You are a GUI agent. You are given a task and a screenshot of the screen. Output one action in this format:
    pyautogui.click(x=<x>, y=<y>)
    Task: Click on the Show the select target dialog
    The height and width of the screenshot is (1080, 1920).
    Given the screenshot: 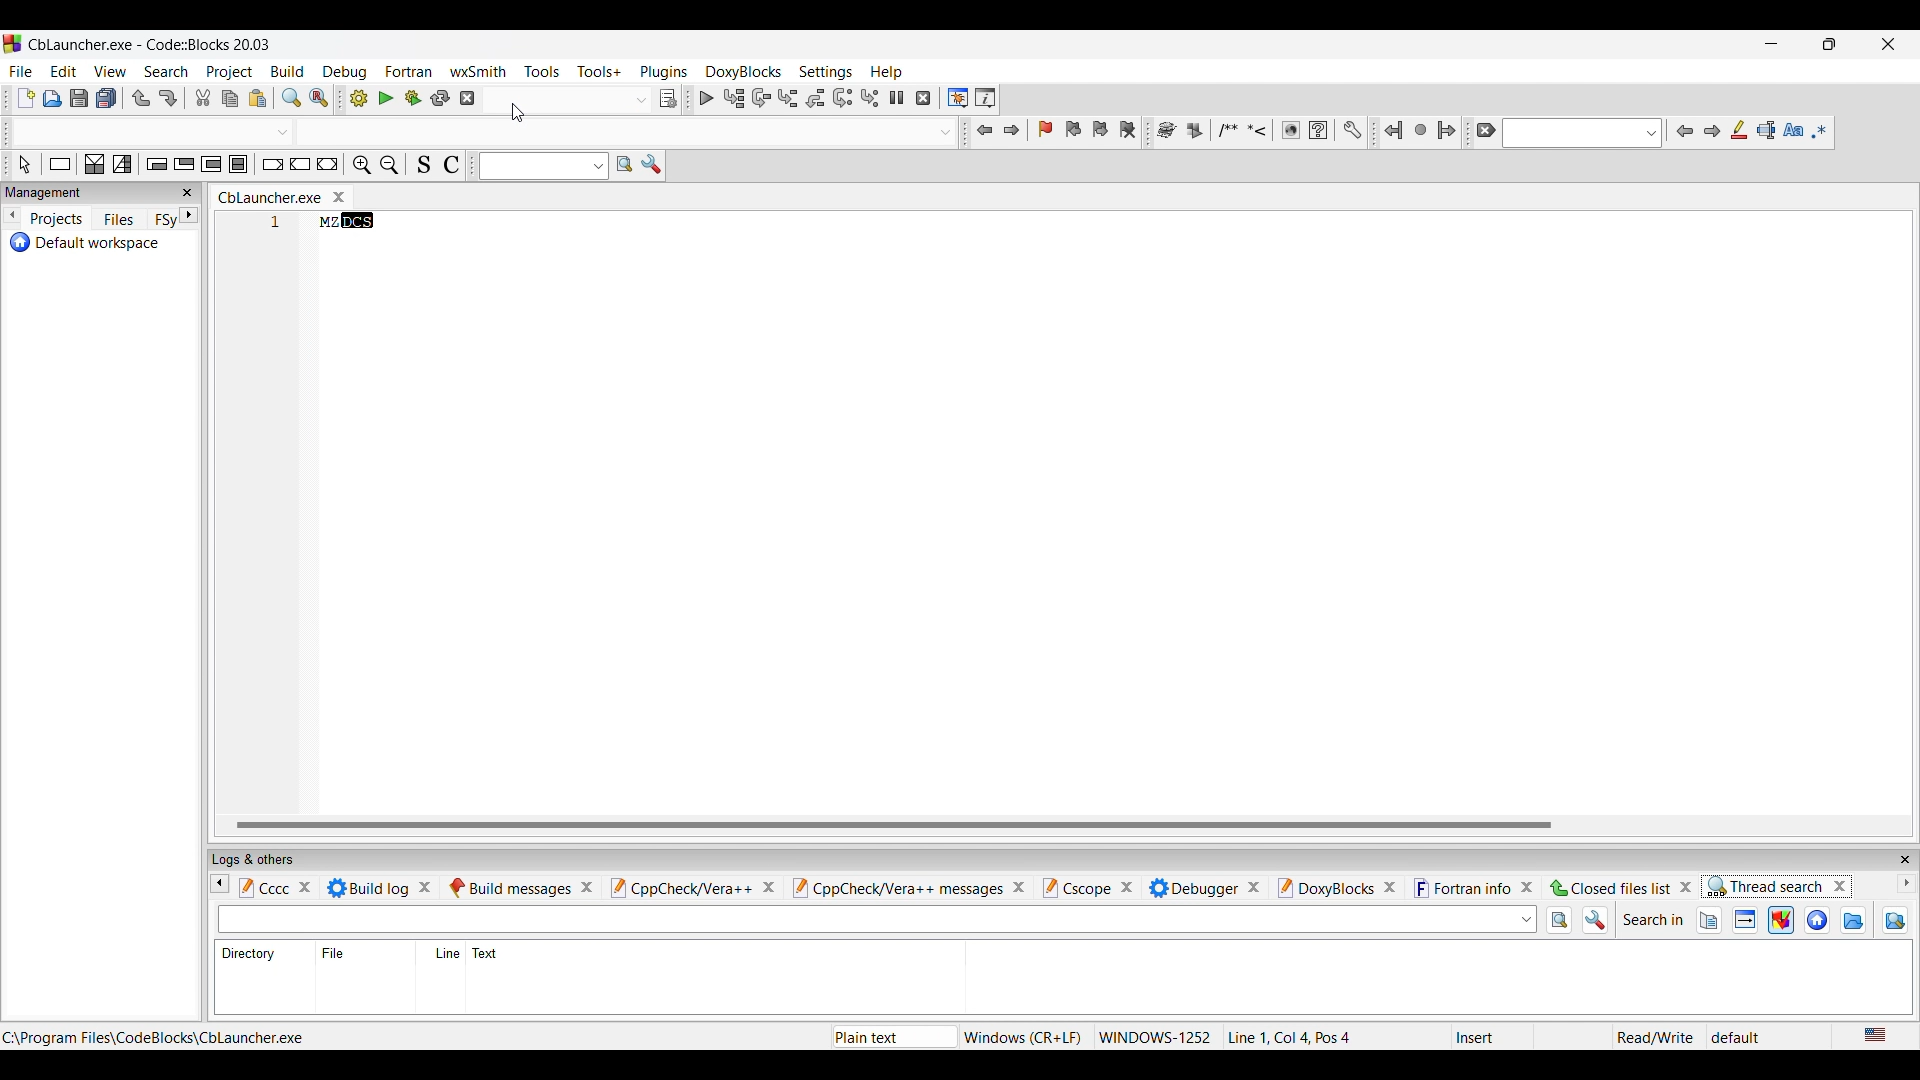 What is the action you would take?
    pyautogui.click(x=668, y=98)
    